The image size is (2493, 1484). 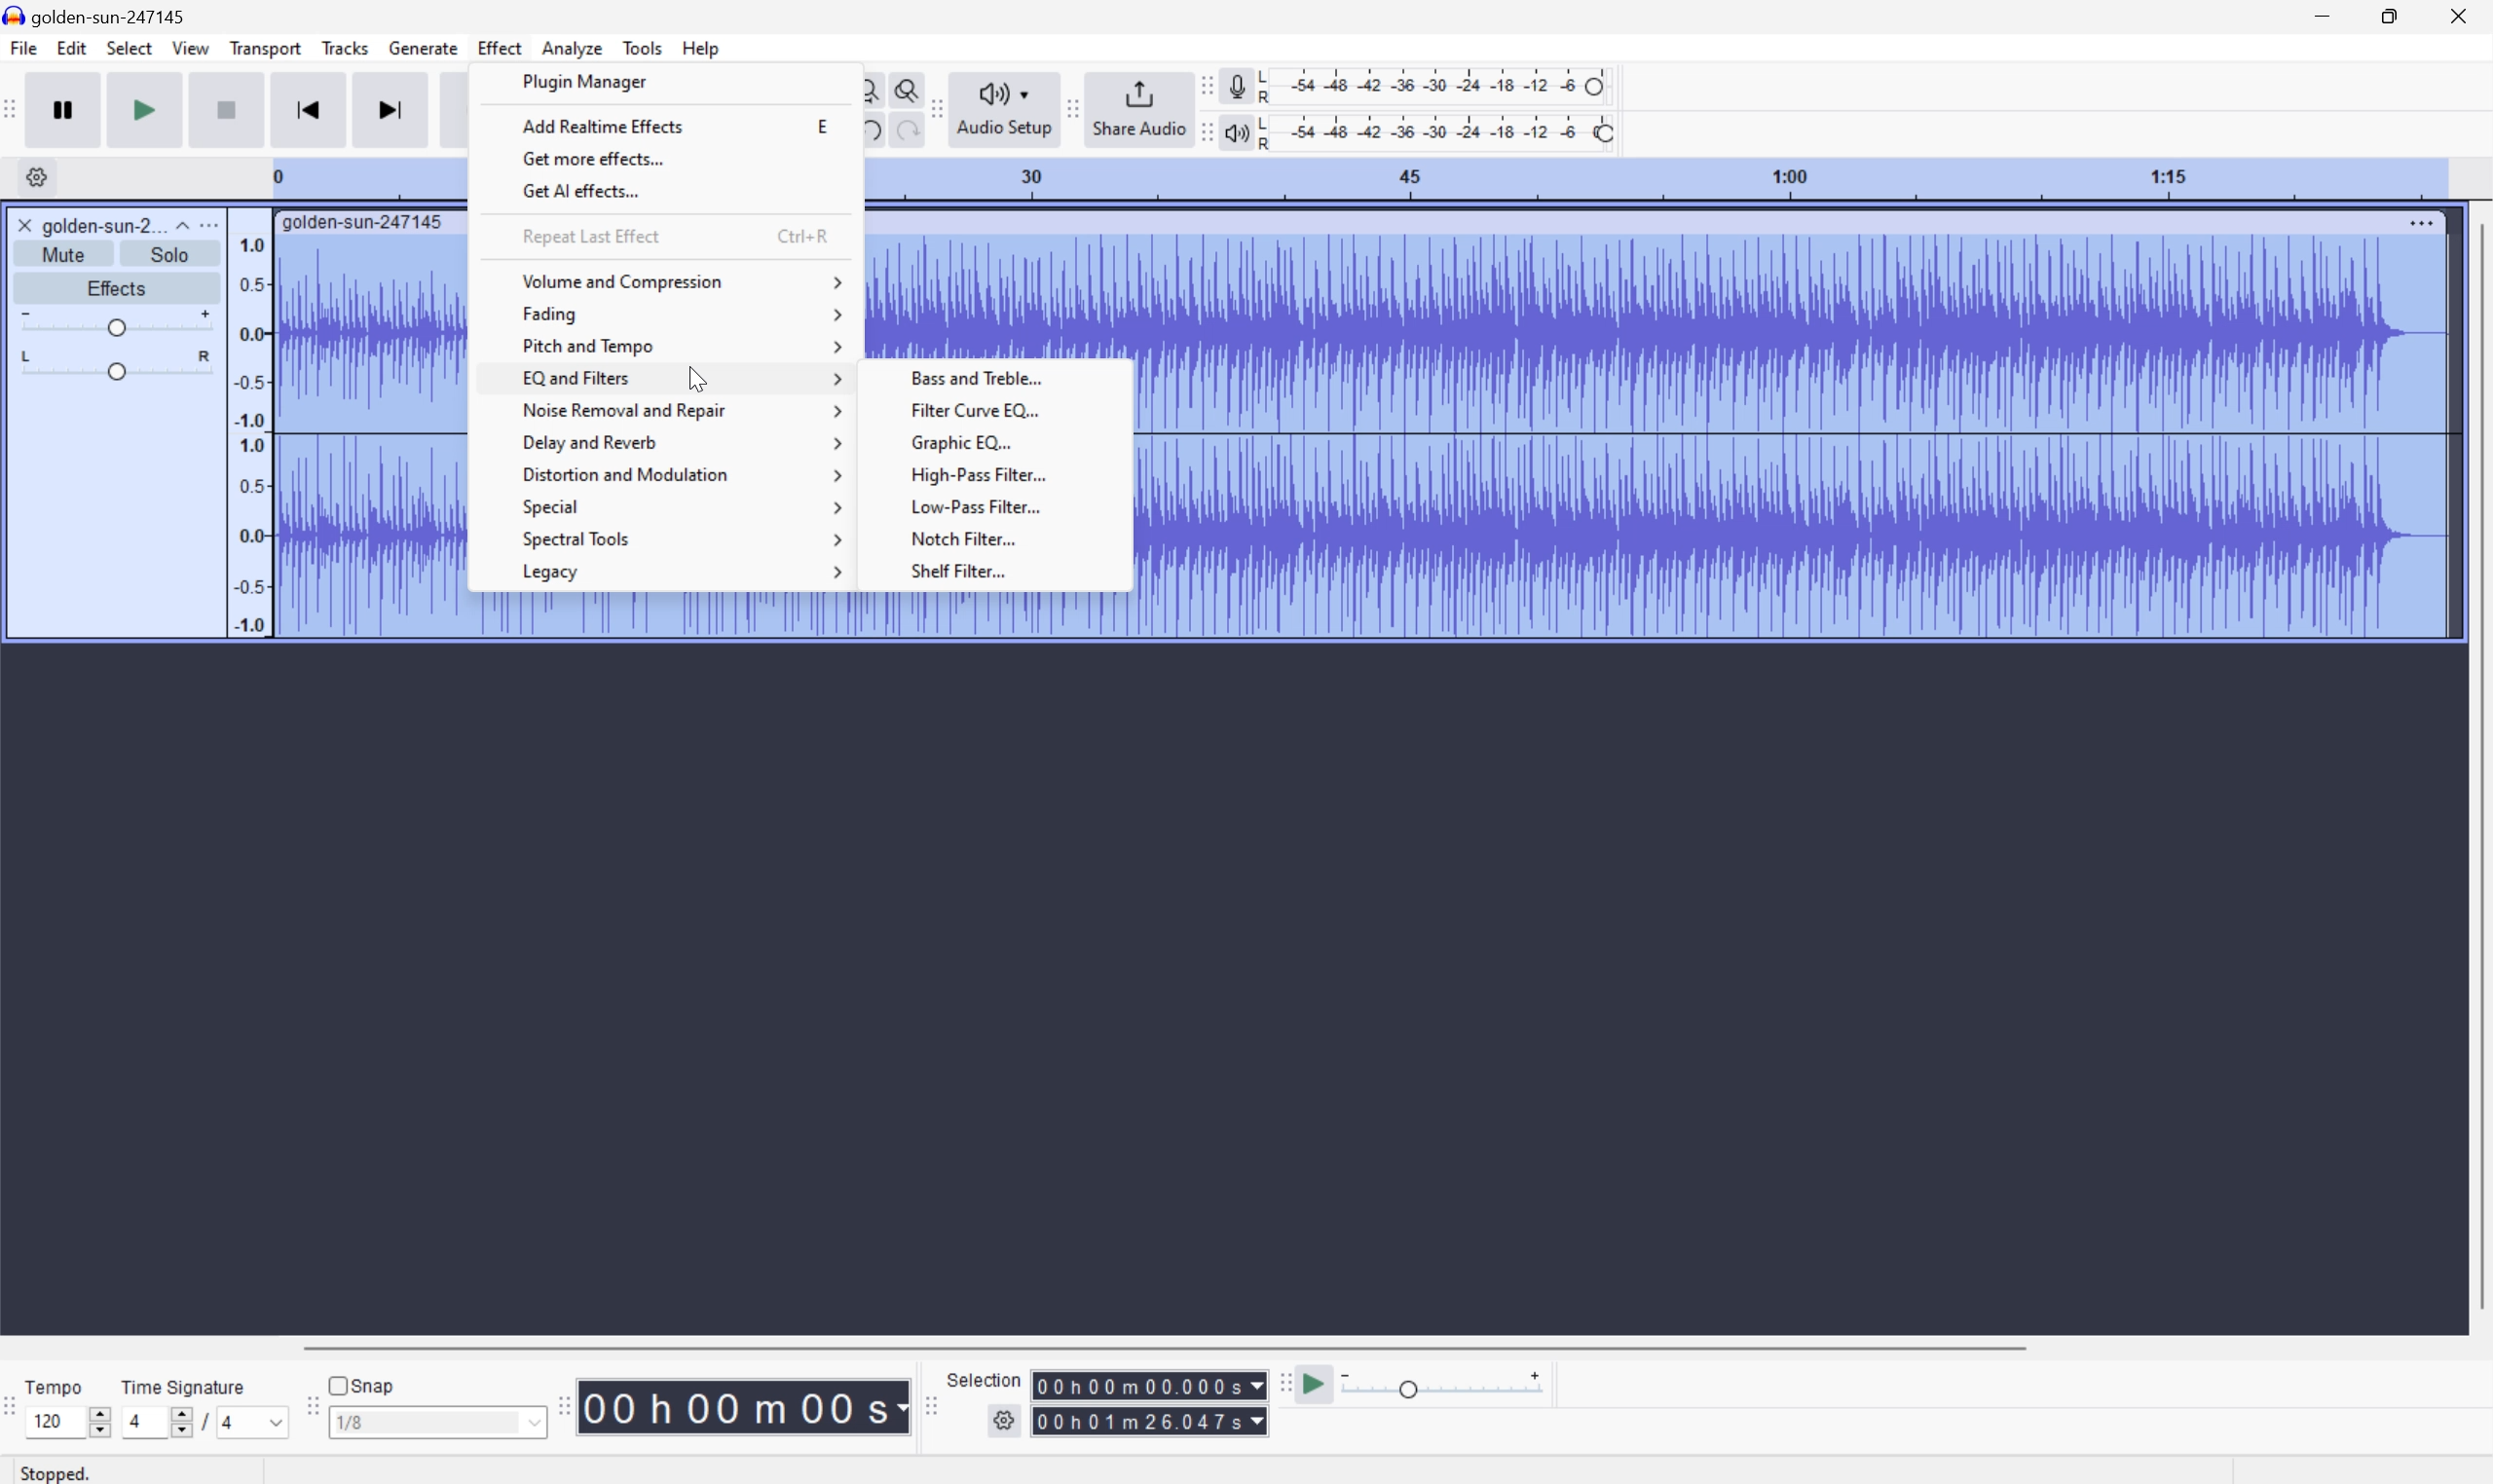 I want to click on Request last effect, so click(x=588, y=234).